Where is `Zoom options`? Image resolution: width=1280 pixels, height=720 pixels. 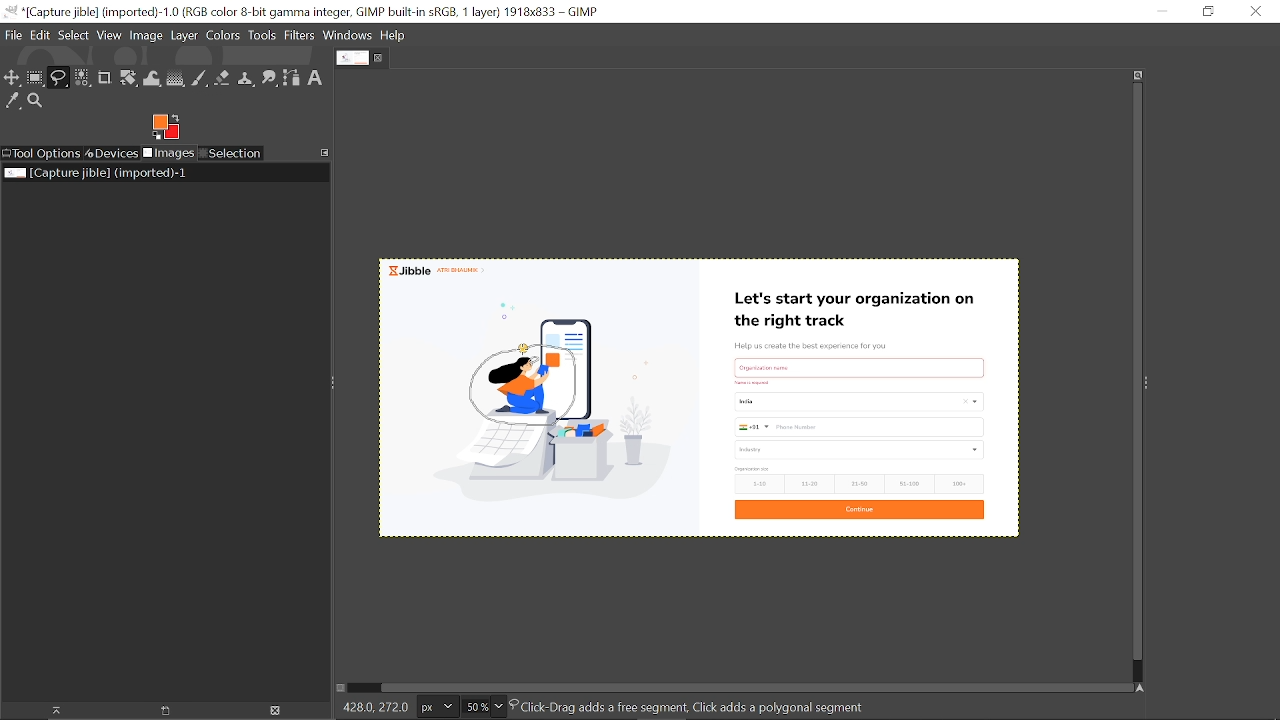 Zoom options is located at coordinates (499, 706).